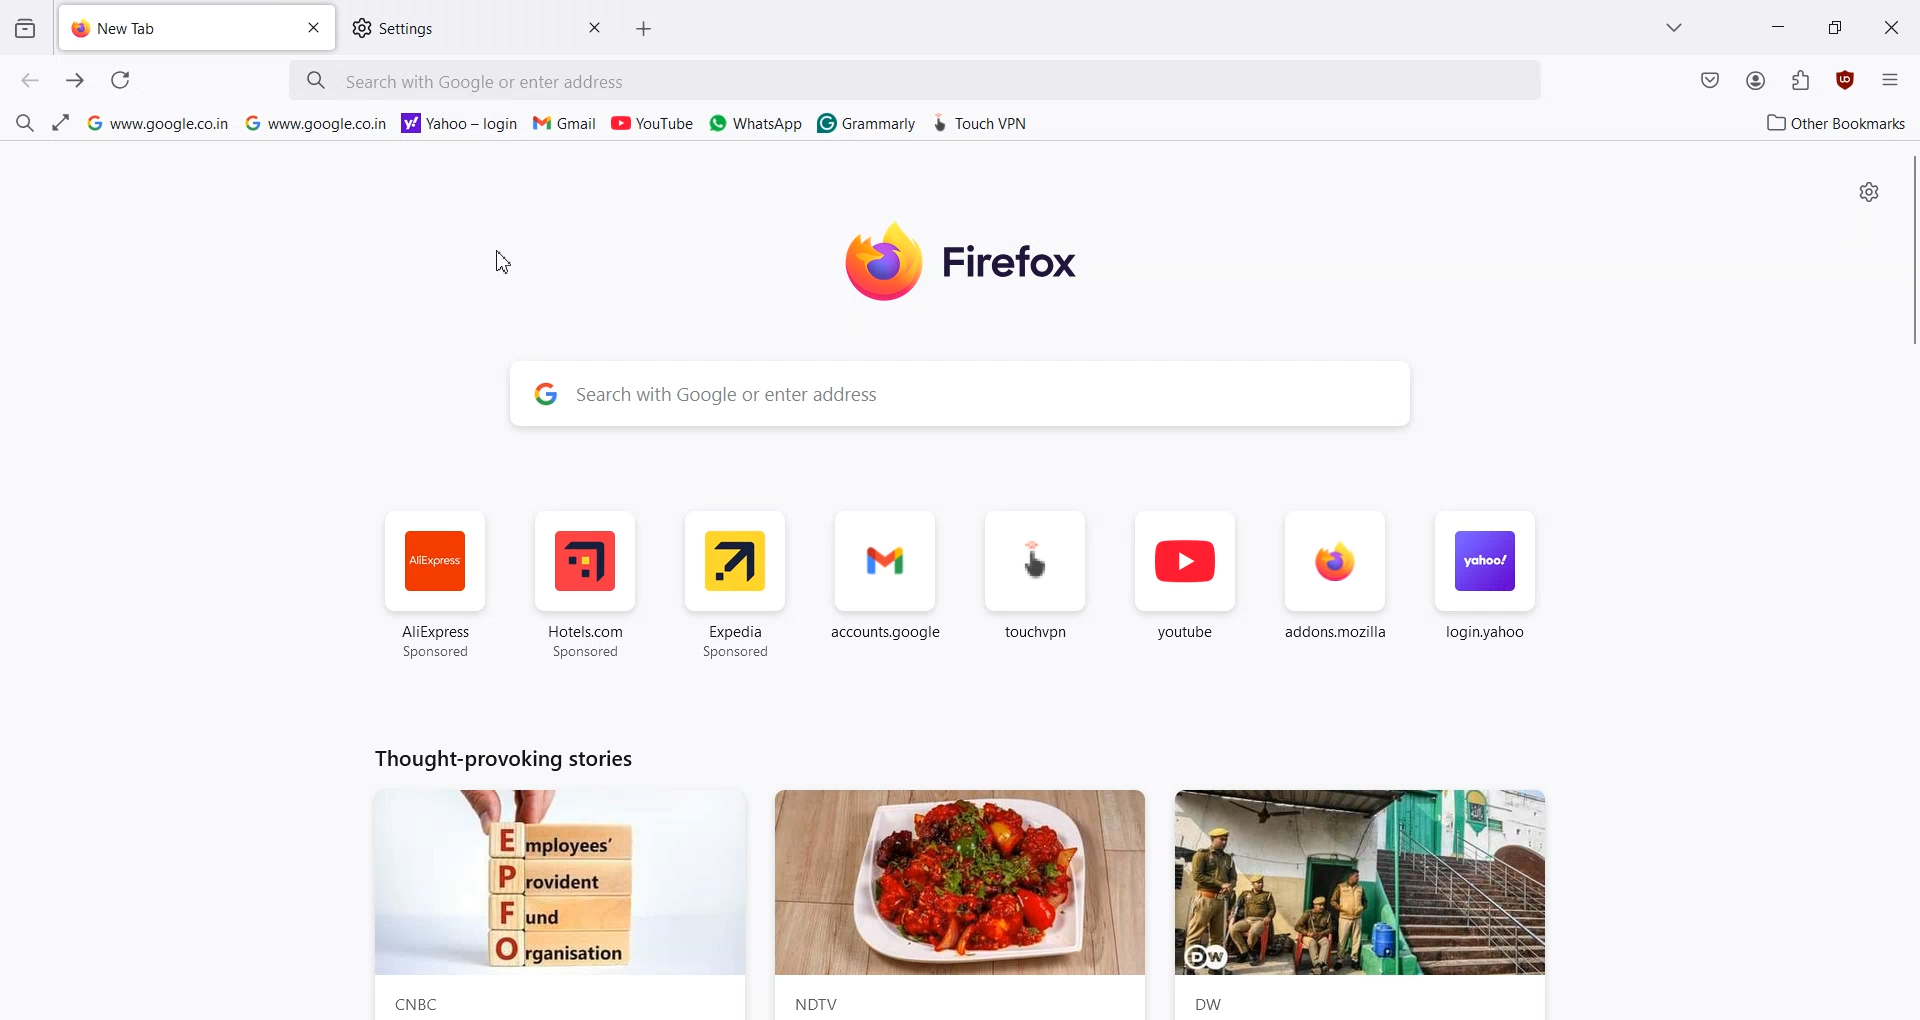 The height and width of the screenshot is (1020, 1920). Describe the element at coordinates (1778, 25) in the screenshot. I see `Minimize` at that location.